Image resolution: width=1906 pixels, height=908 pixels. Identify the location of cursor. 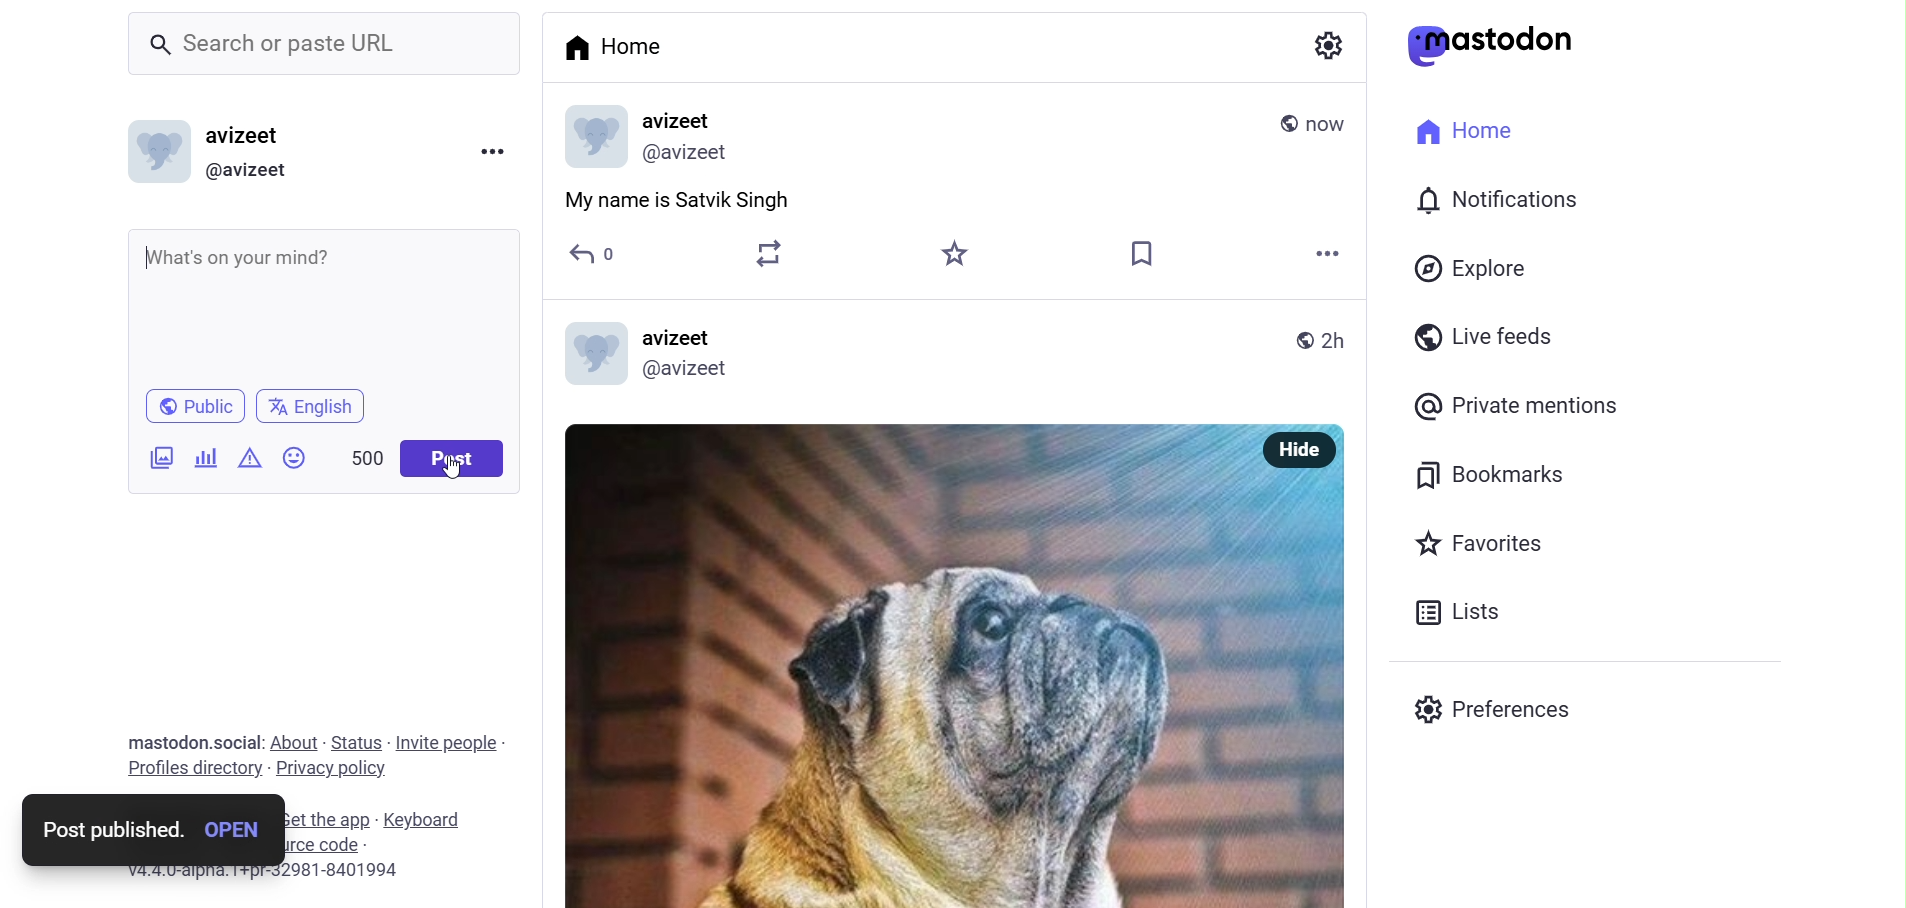
(453, 477).